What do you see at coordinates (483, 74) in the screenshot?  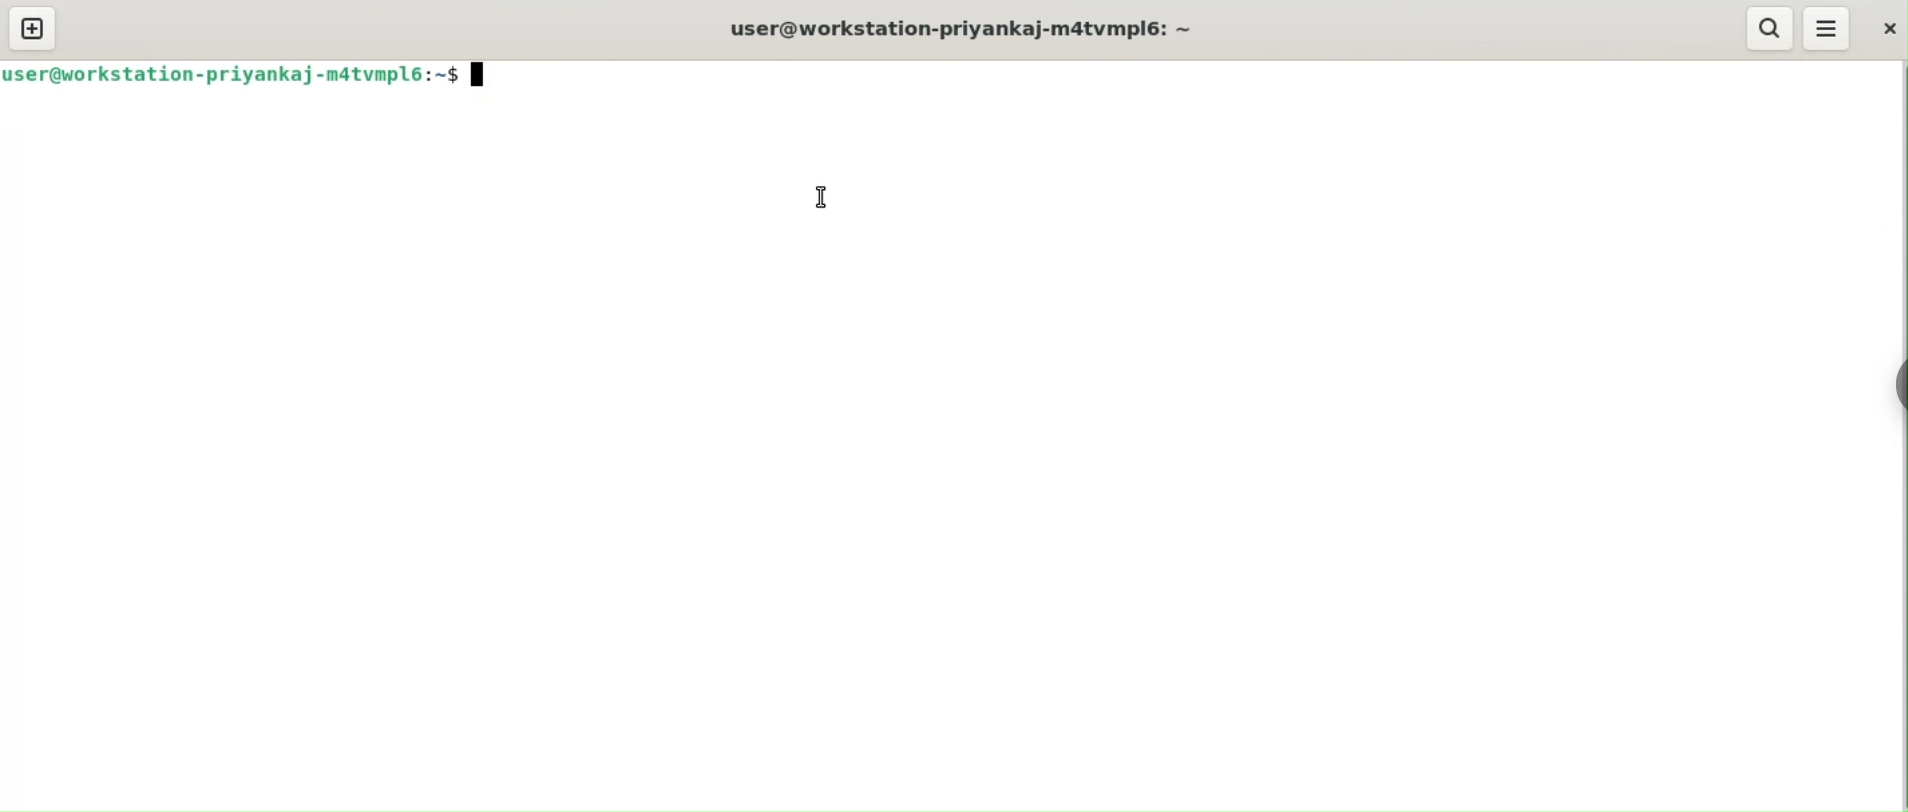 I see `Terminal cursor` at bounding box center [483, 74].